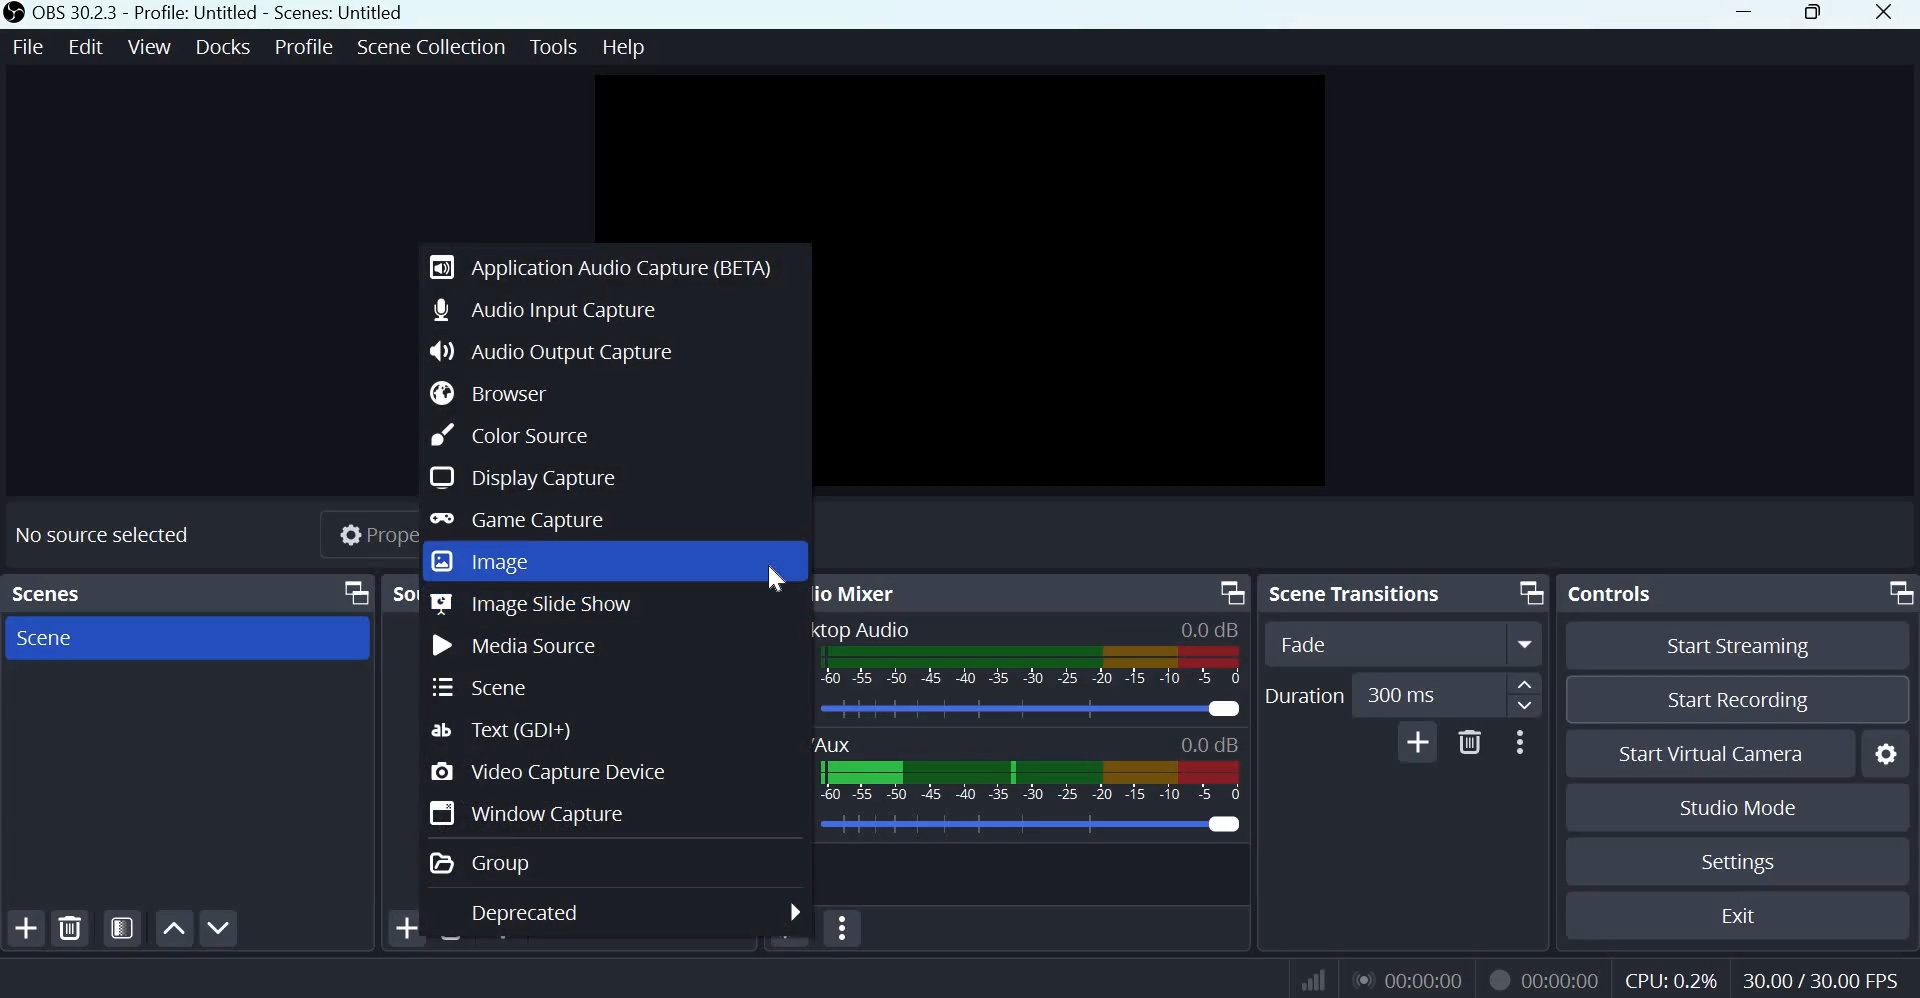 This screenshot has width=1920, height=998. I want to click on profile, so click(306, 44).